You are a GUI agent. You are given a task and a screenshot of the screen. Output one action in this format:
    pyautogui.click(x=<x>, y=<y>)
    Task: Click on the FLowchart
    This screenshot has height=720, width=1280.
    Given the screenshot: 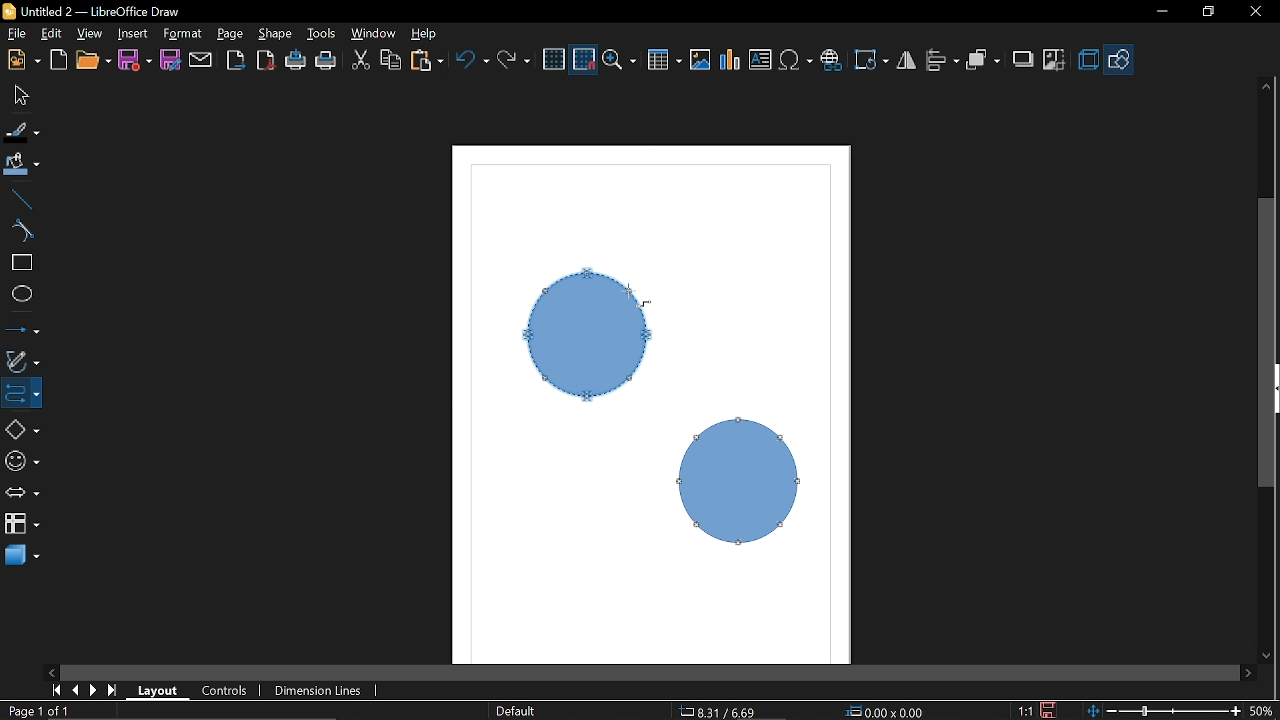 What is the action you would take?
    pyautogui.click(x=22, y=525)
    